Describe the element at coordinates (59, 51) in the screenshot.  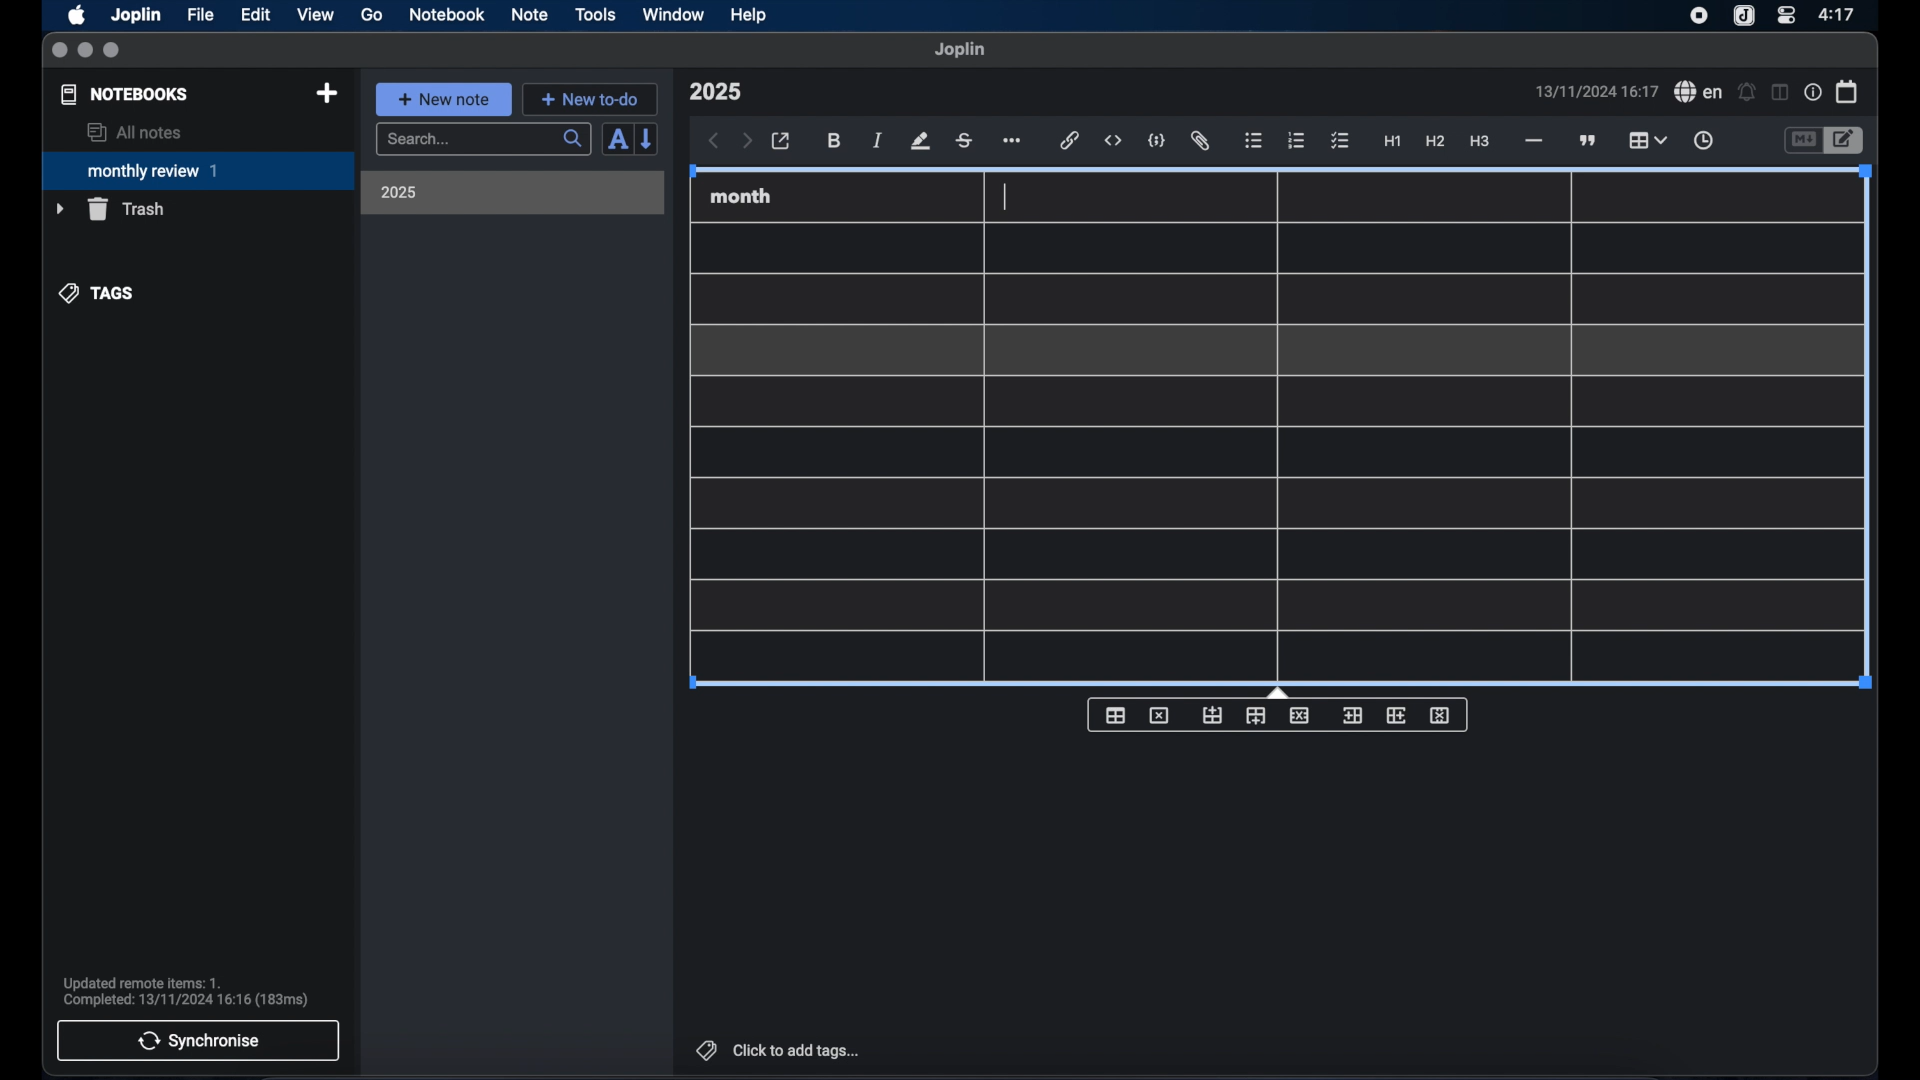
I see `close` at that location.